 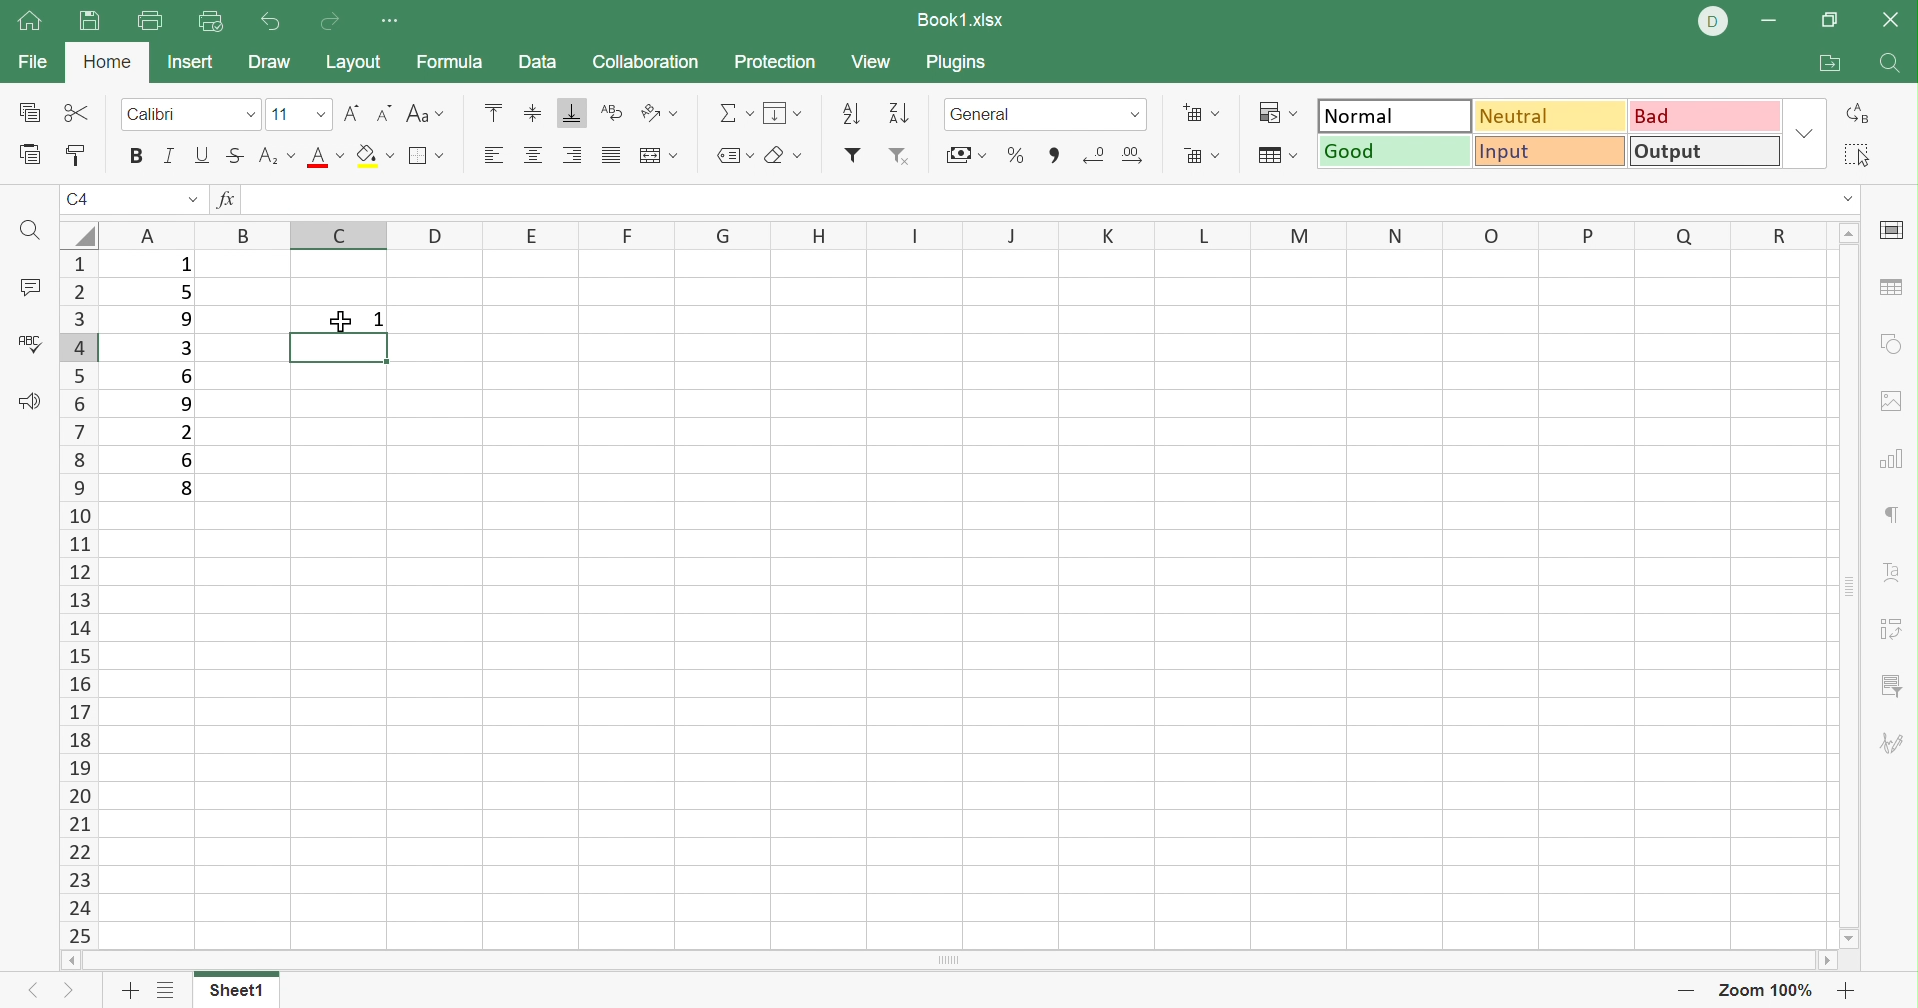 I want to click on =MIN(A1:A9), so click(x=338, y=347).